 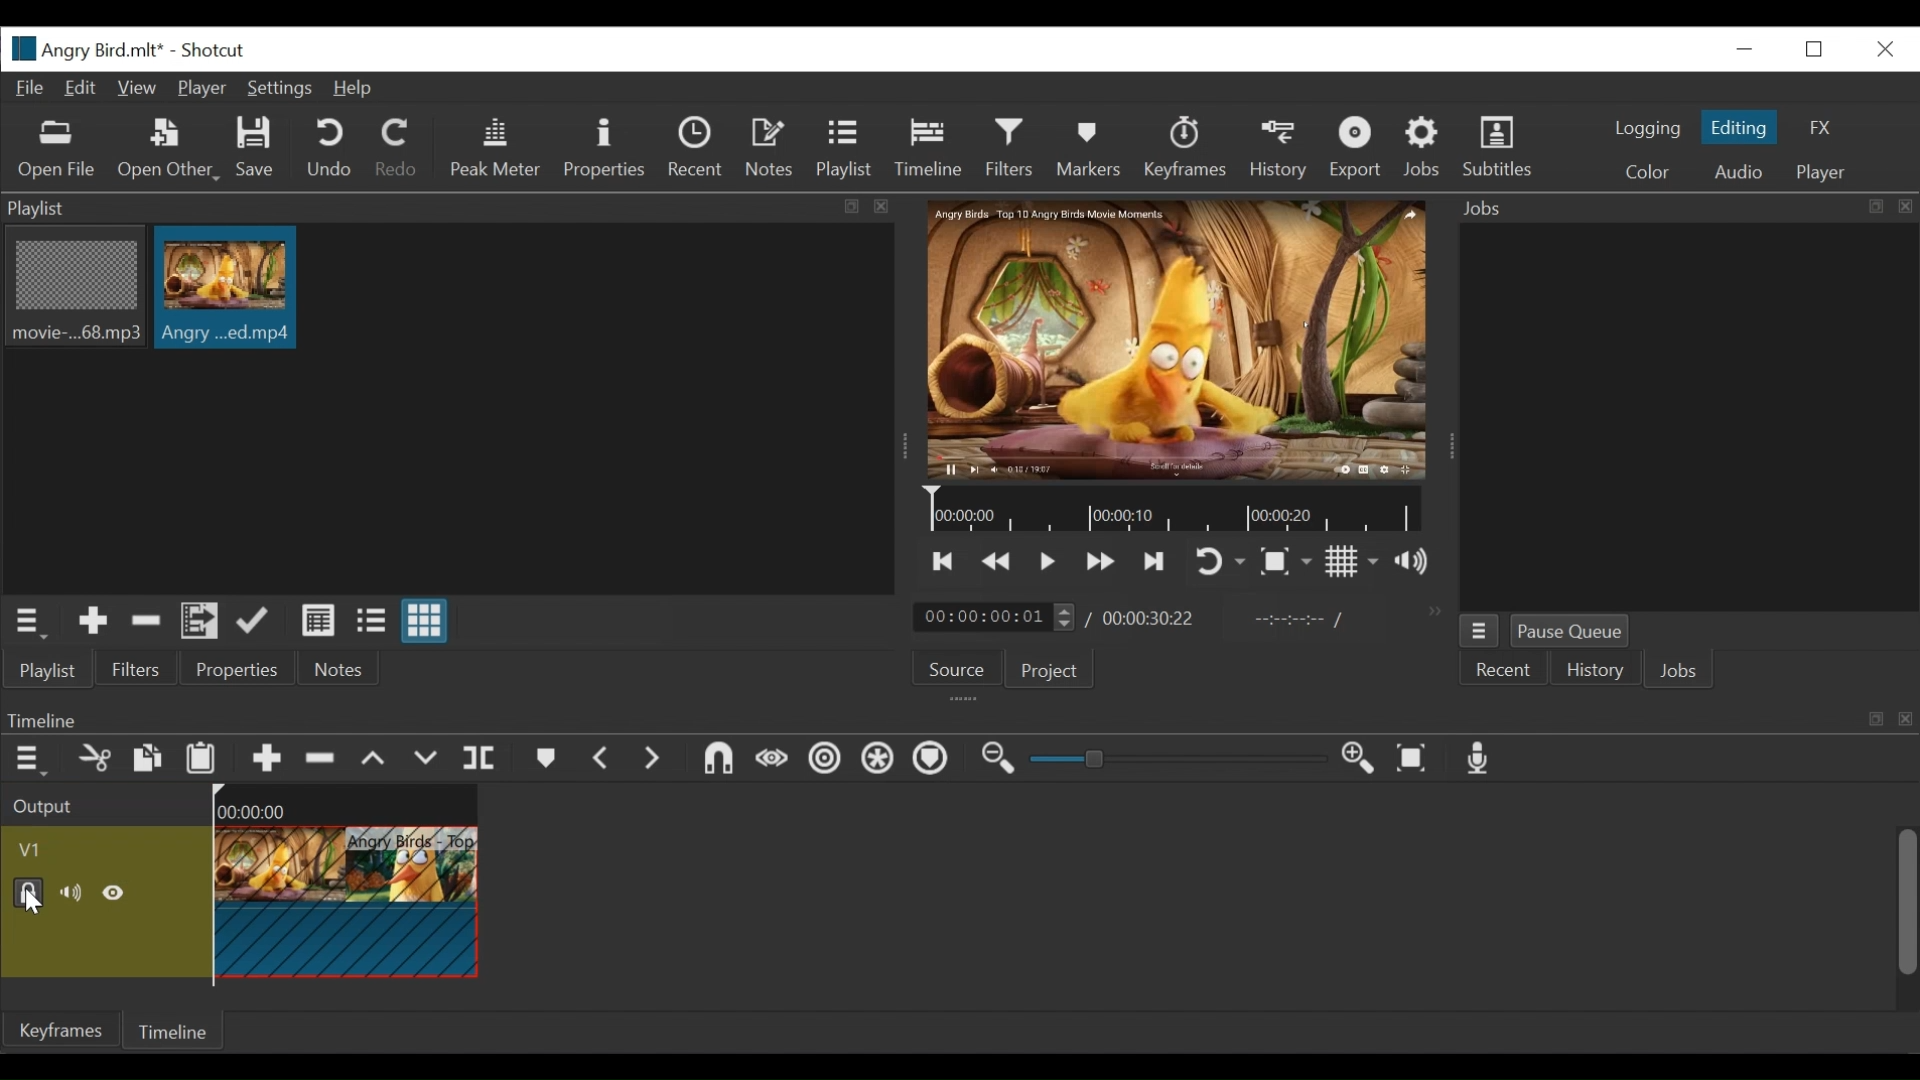 What do you see at coordinates (49, 671) in the screenshot?
I see `Playlist` at bounding box center [49, 671].